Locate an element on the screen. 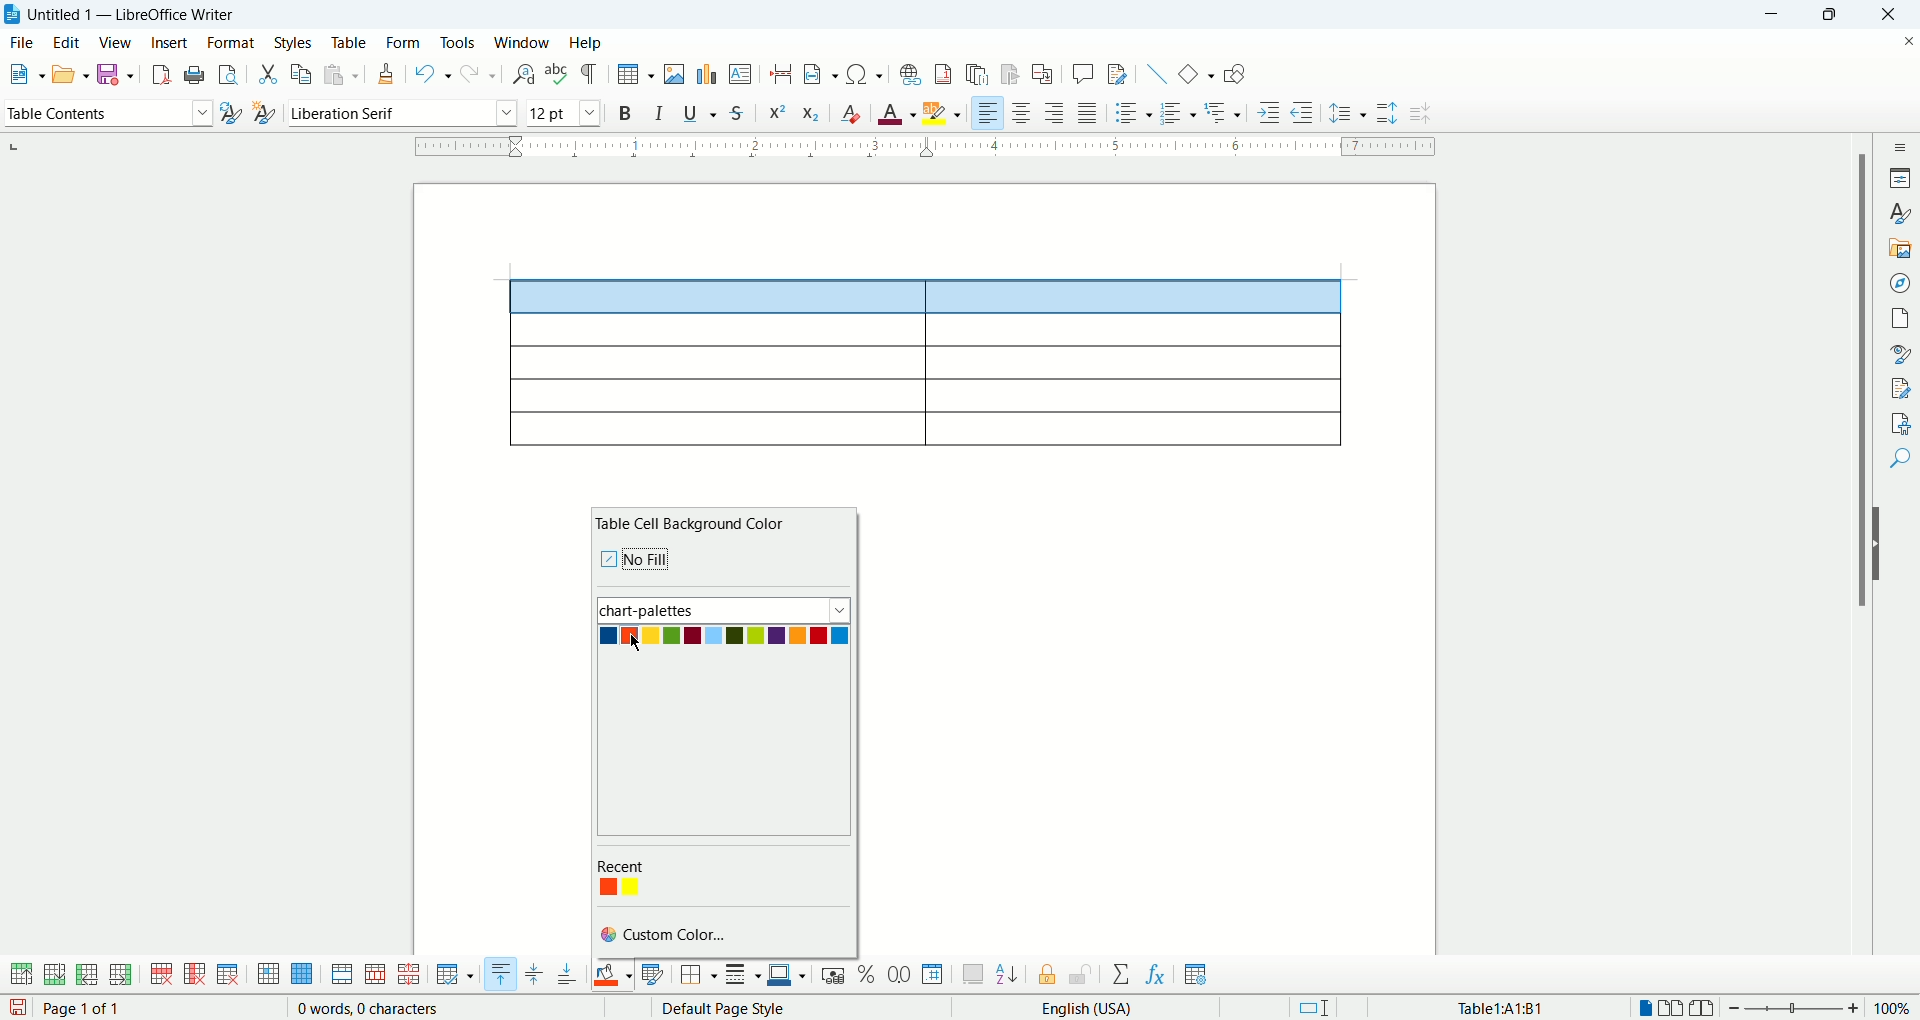 The width and height of the screenshot is (1920, 1020). export as pdf is located at coordinates (159, 75).